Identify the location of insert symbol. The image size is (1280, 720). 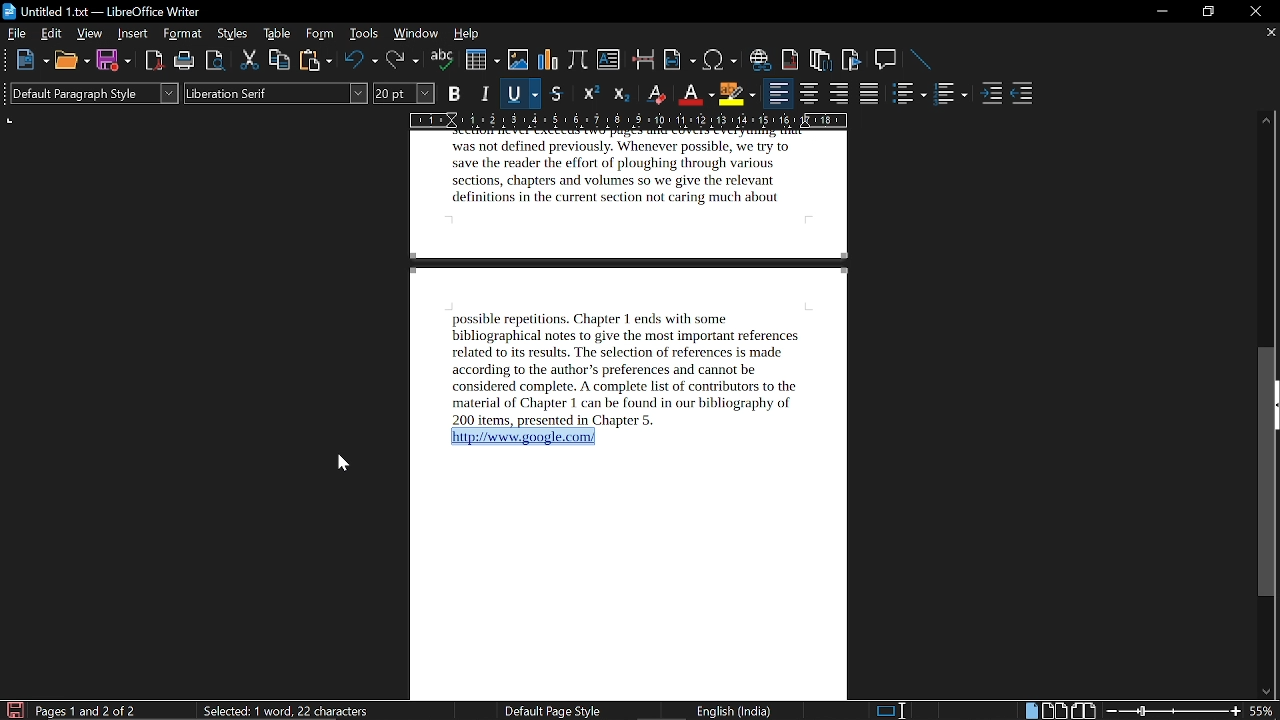
(719, 61).